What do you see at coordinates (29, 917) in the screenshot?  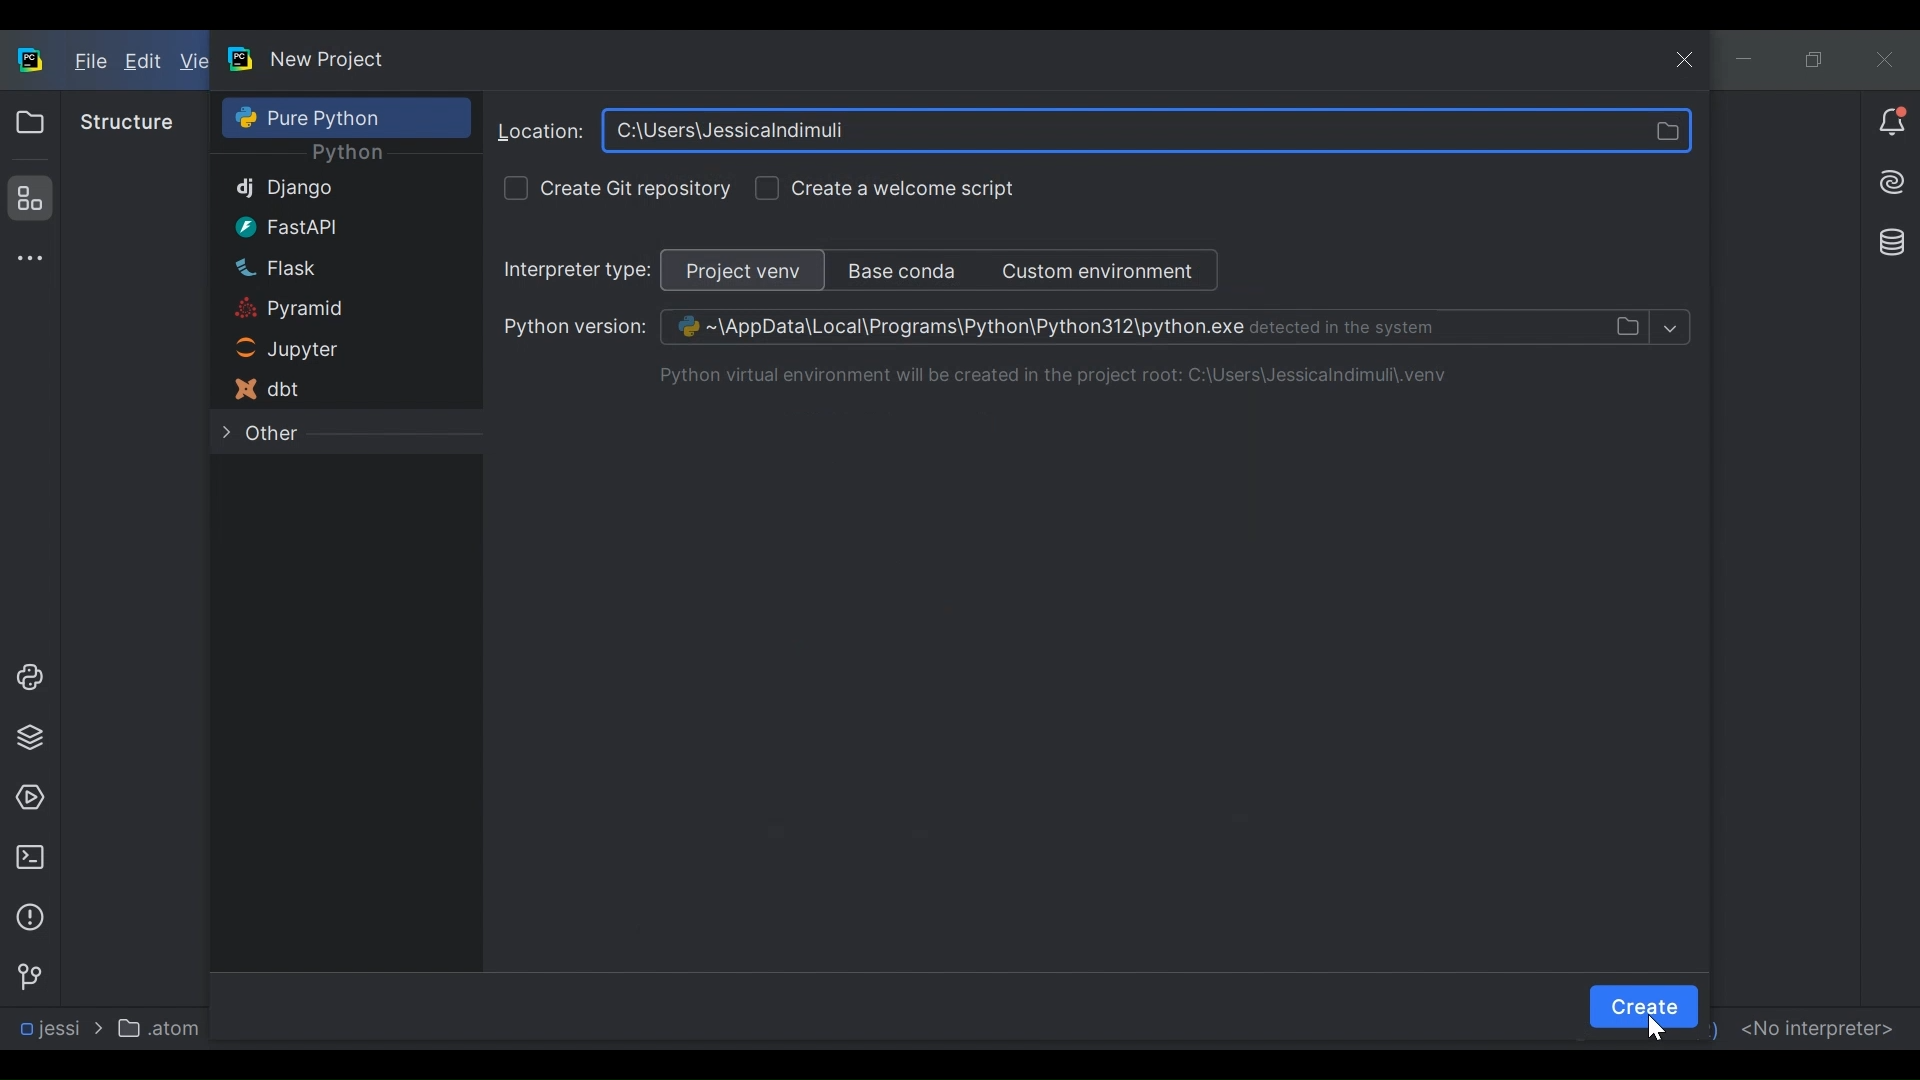 I see `Problem` at bounding box center [29, 917].